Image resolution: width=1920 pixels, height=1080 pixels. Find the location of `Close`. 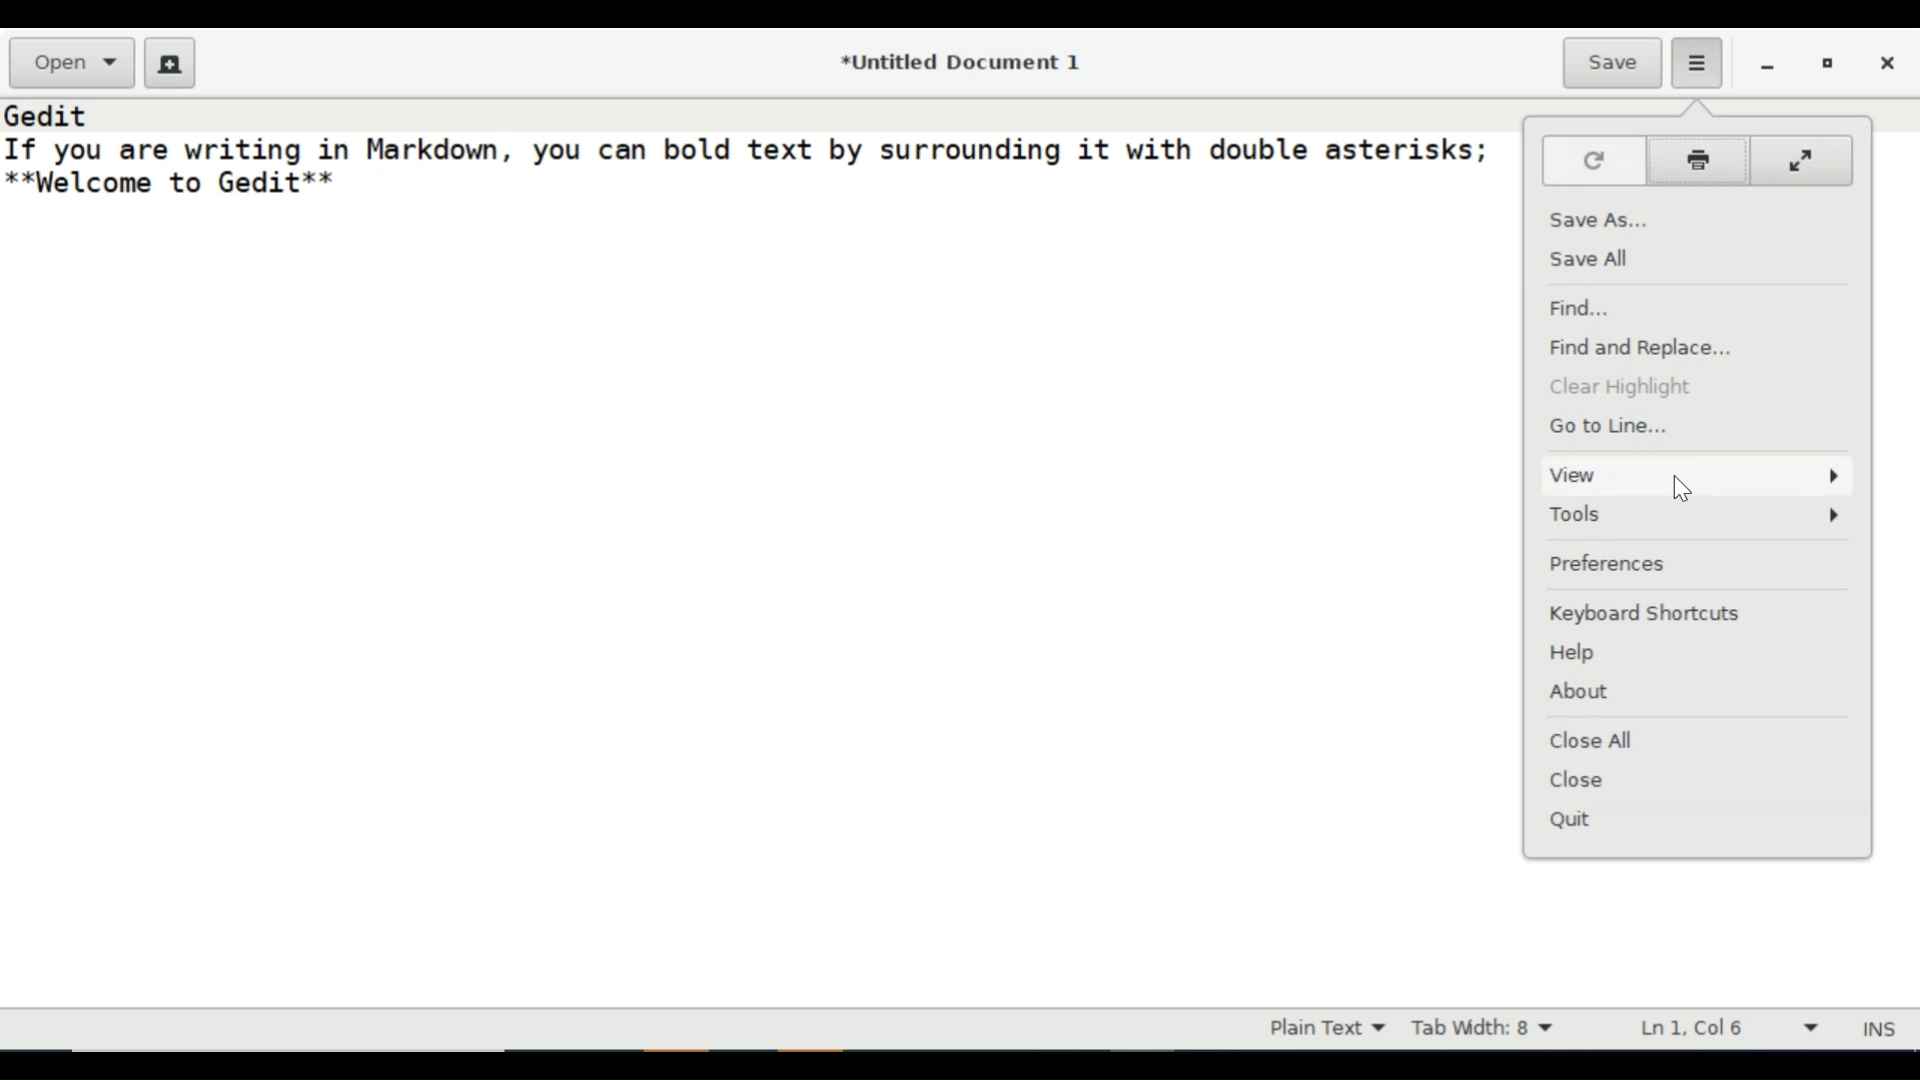

Close is located at coordinates (1585, 780).